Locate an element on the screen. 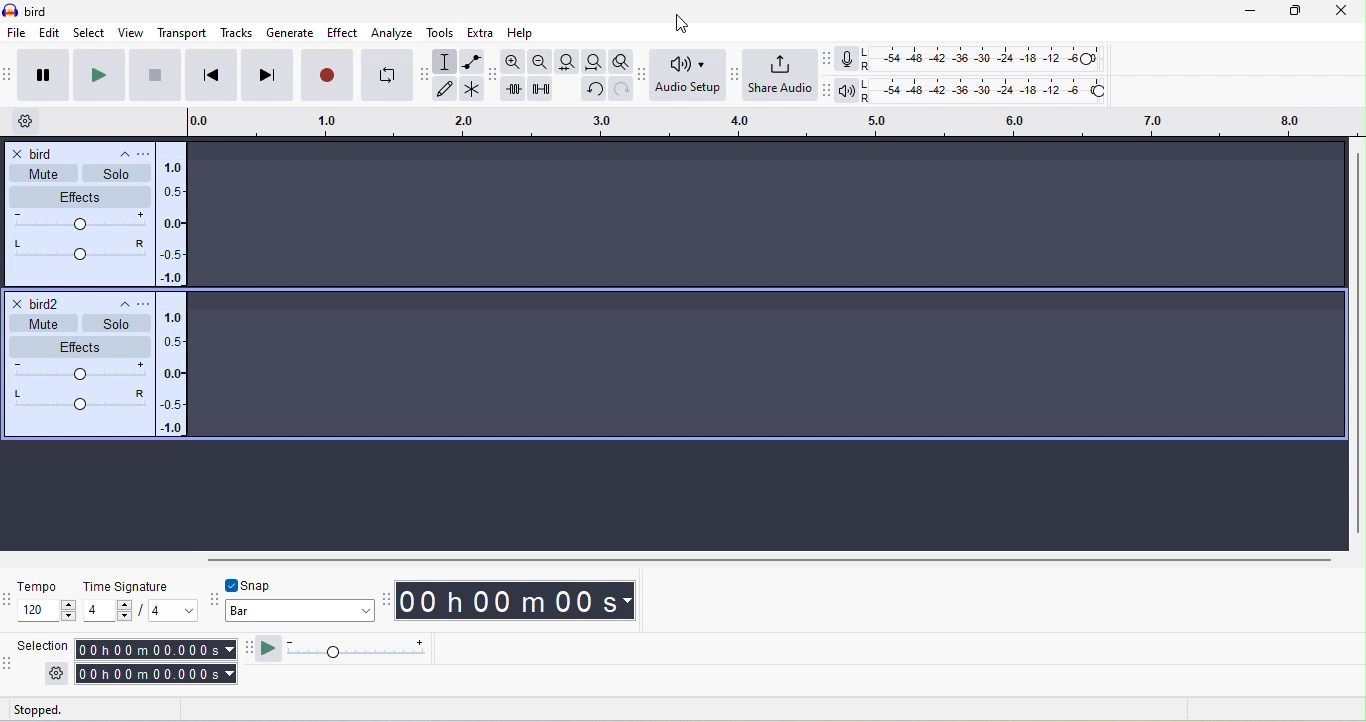  skip to start is located at coordinates (213, 74).